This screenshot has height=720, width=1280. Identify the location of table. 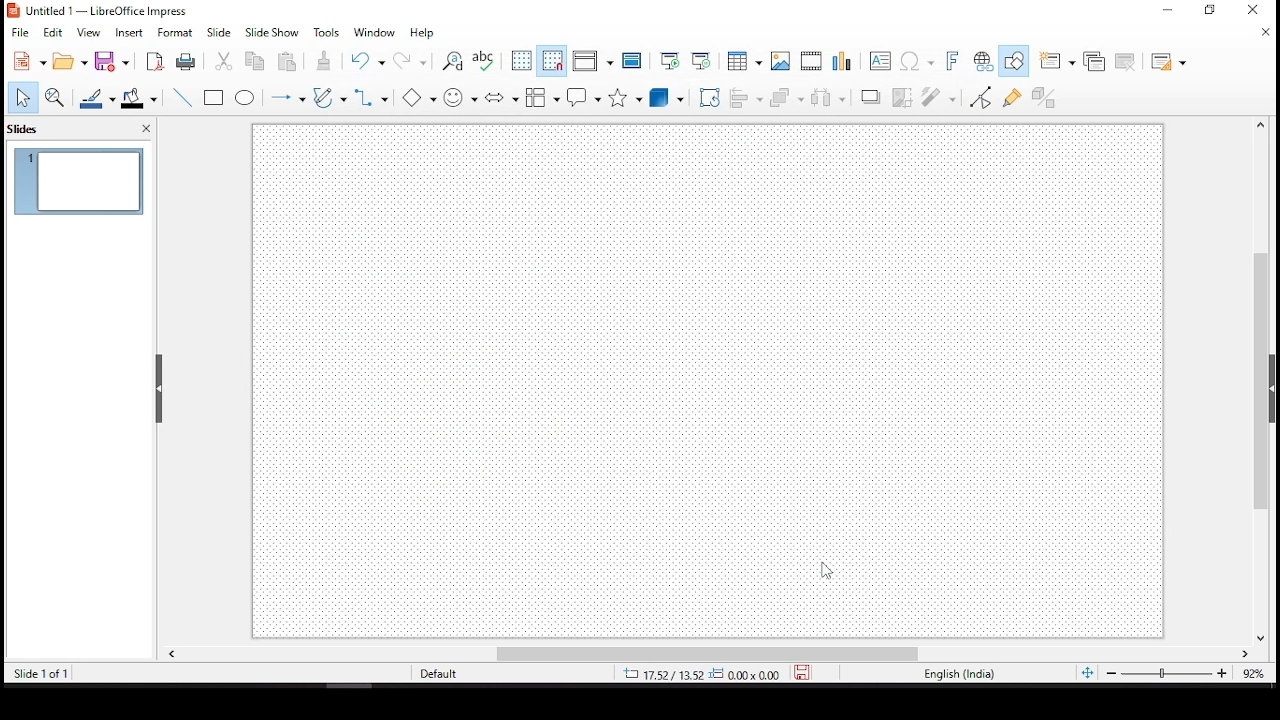
(744, 60).